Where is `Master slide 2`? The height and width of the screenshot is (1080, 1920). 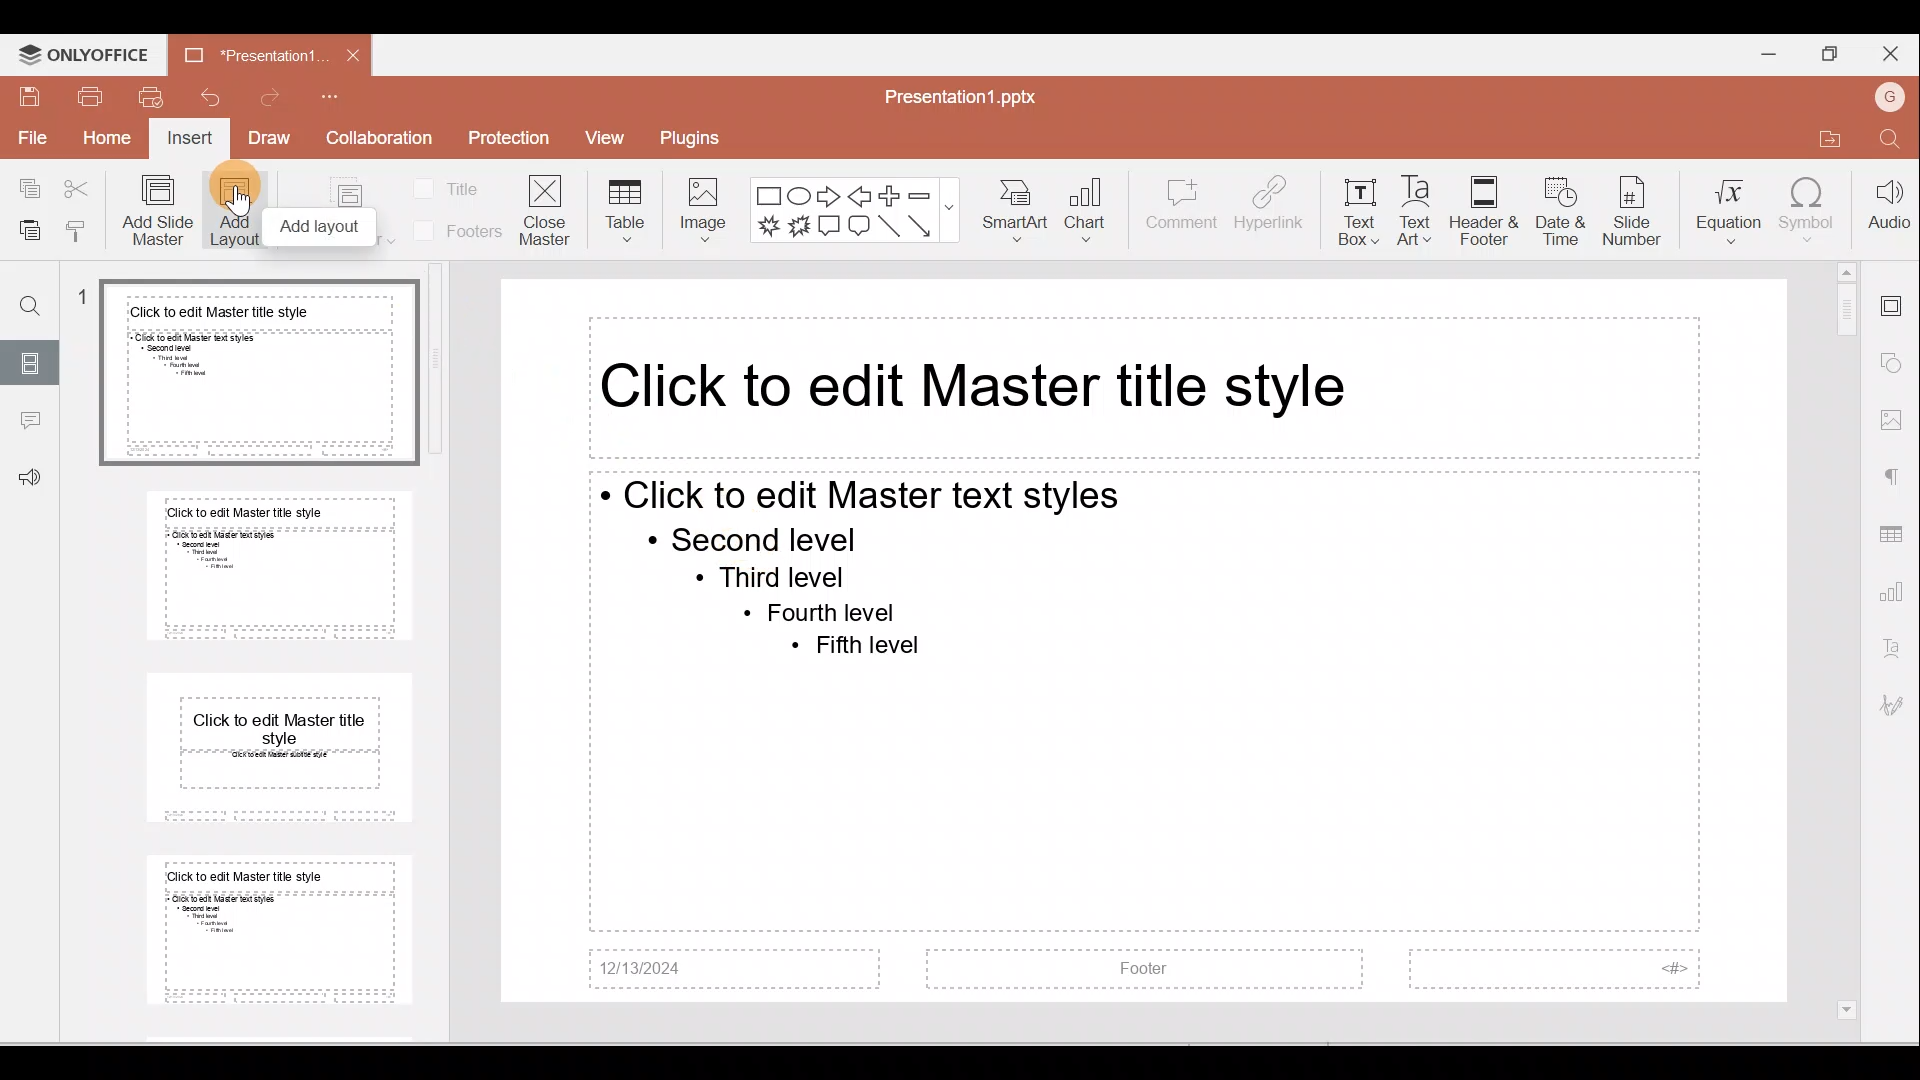 Master slide 2 is located at coordinates (281, 565).